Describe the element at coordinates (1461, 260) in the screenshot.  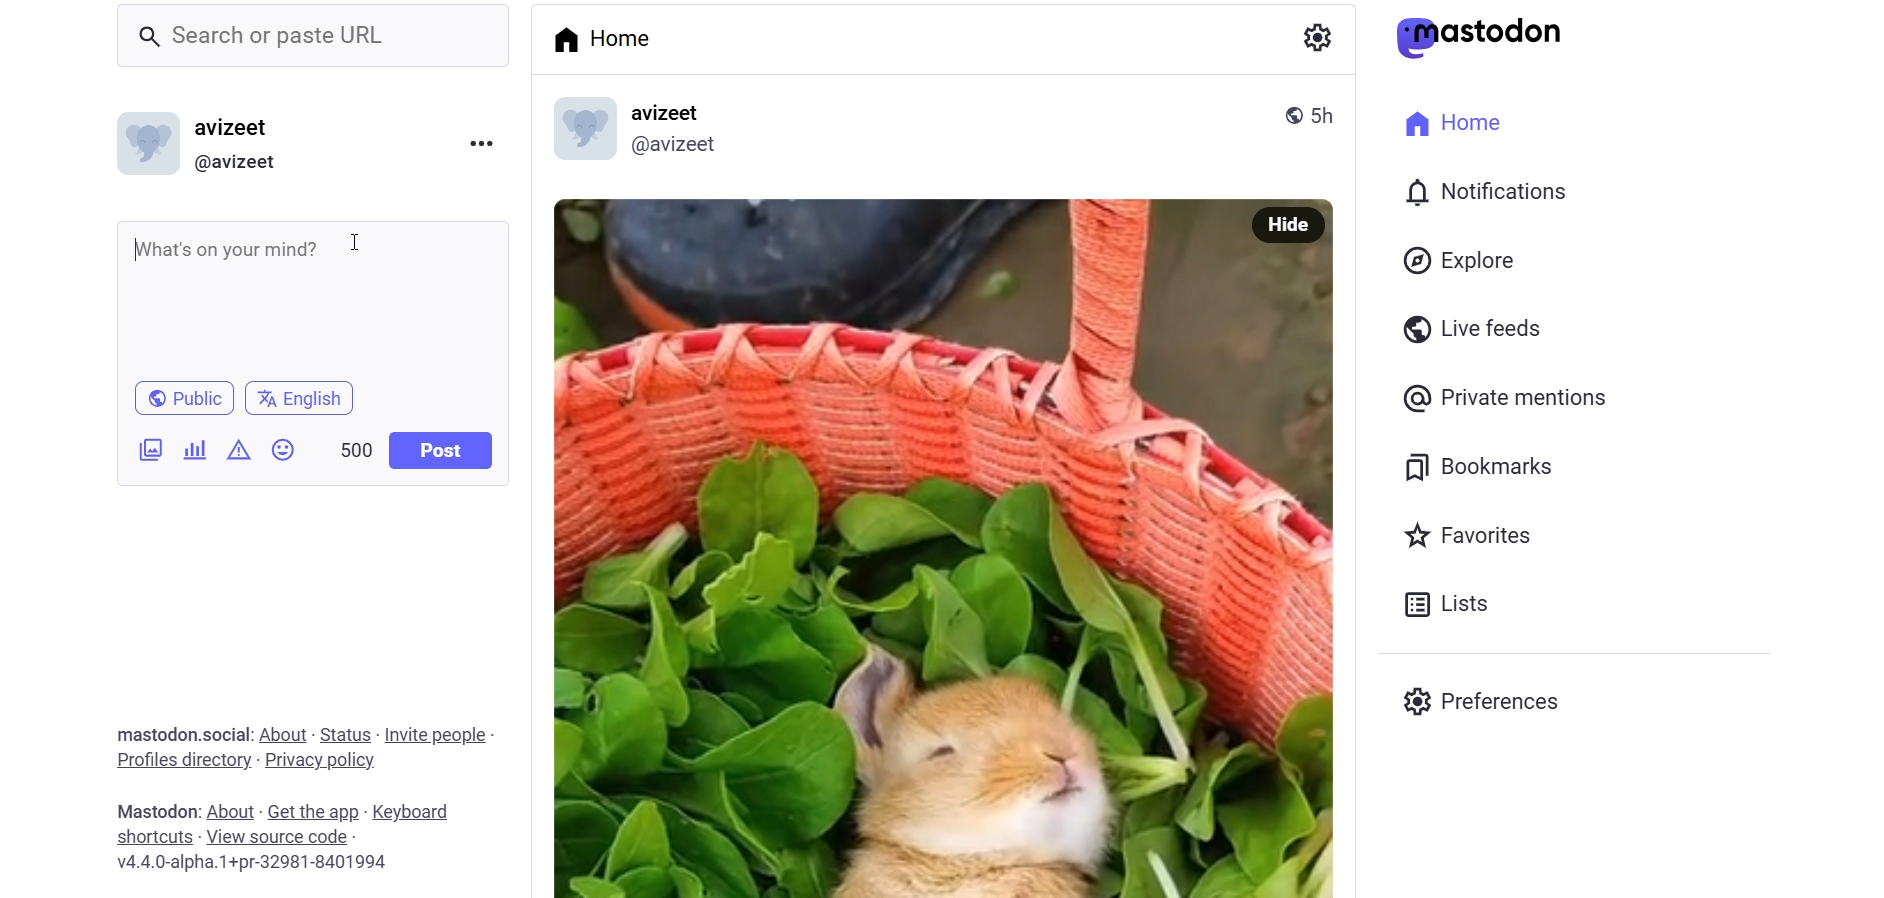
I see `explore` at that location.